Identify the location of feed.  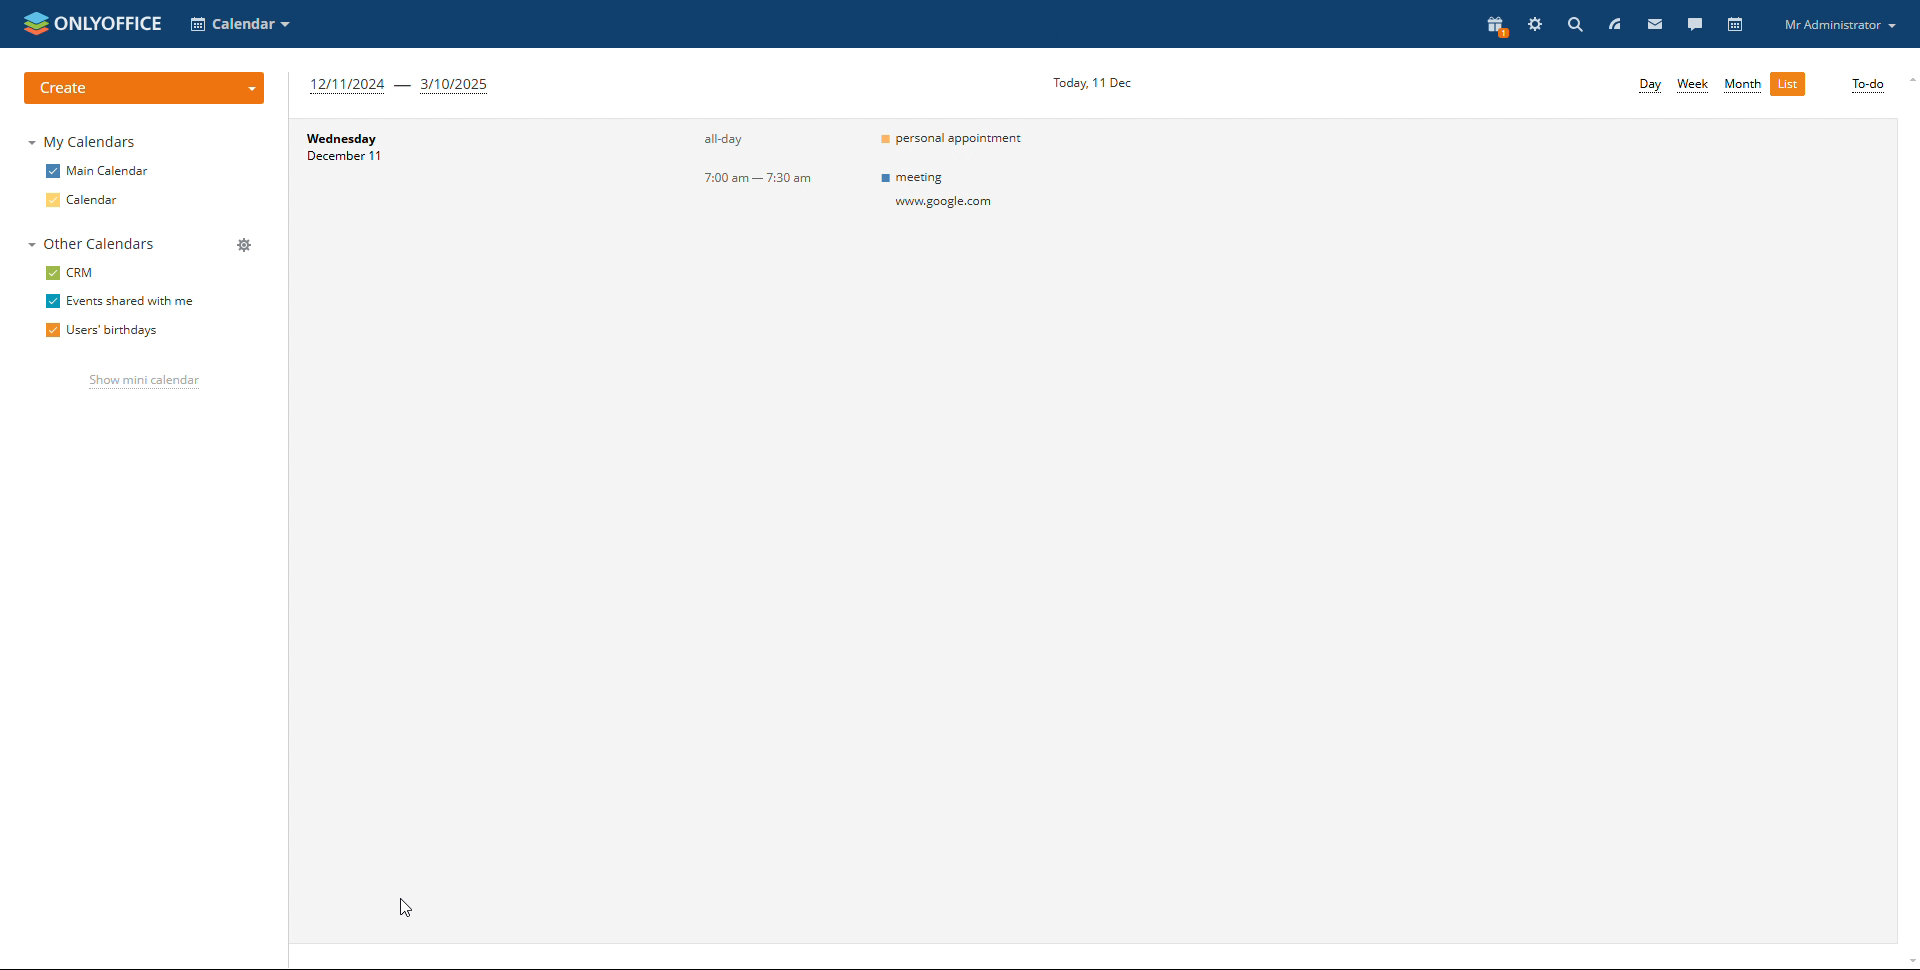
(1616, 24).